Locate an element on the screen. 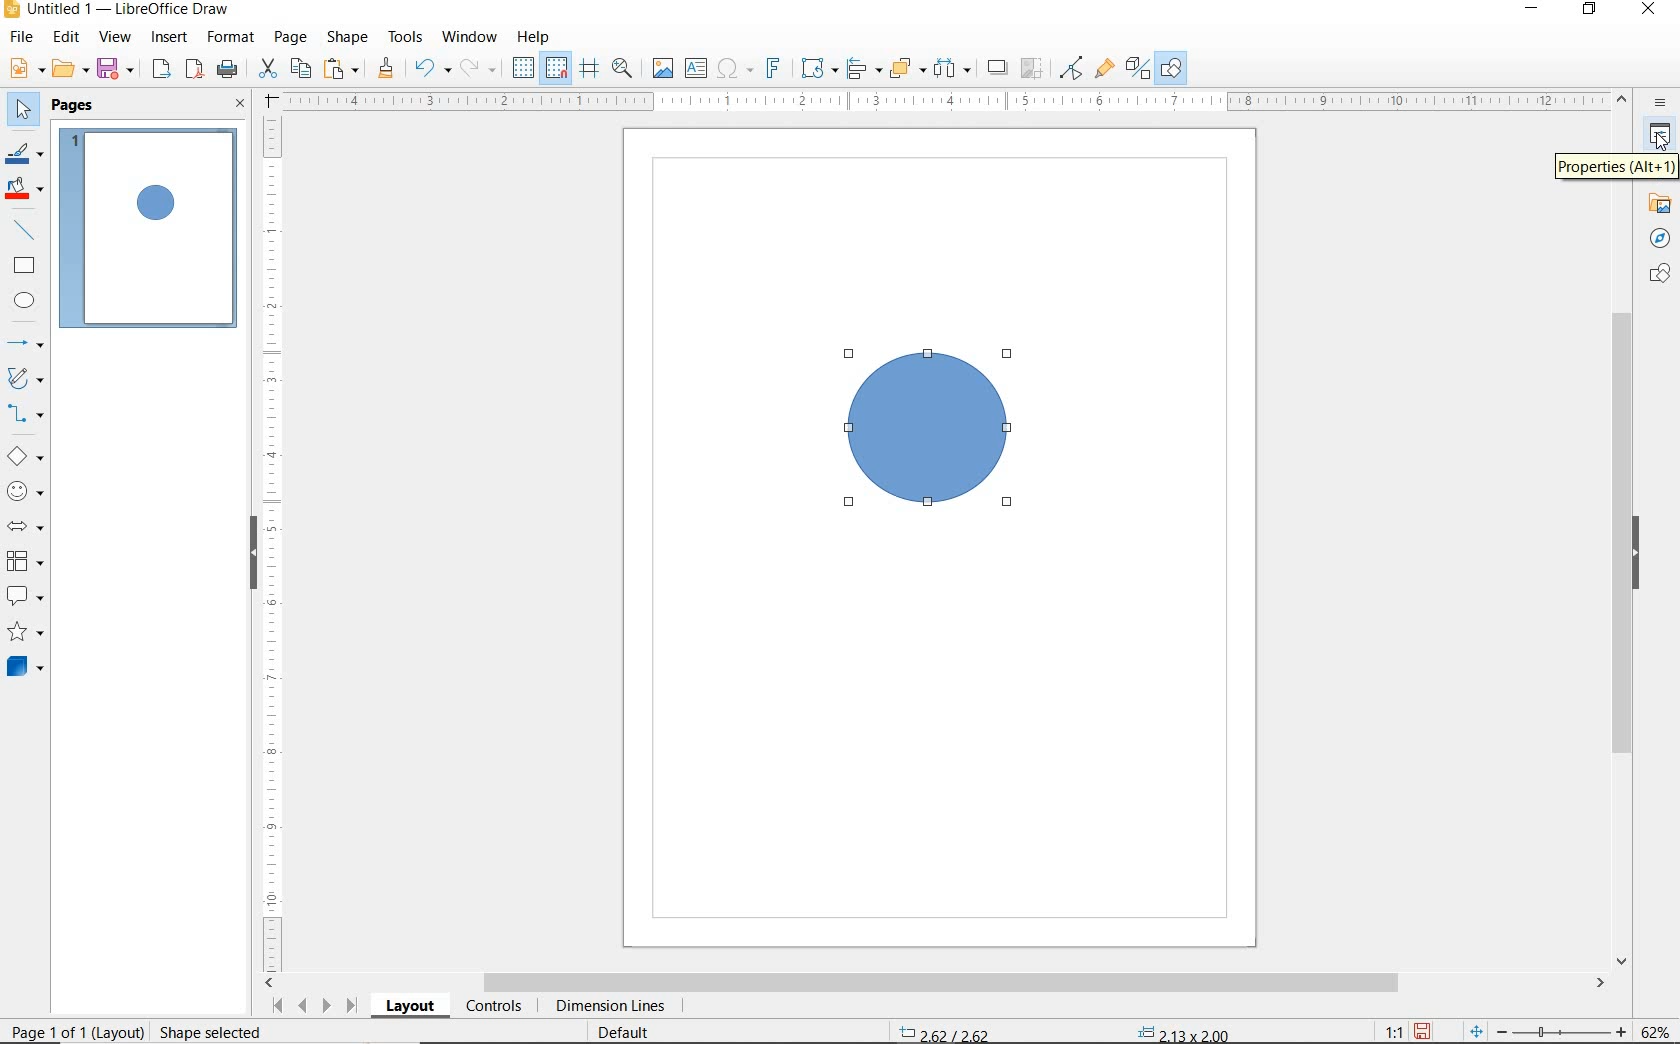 Image resolution: width=1680 pixels, height=1044 pixels. PAGES is located at coordinates (74, 107).